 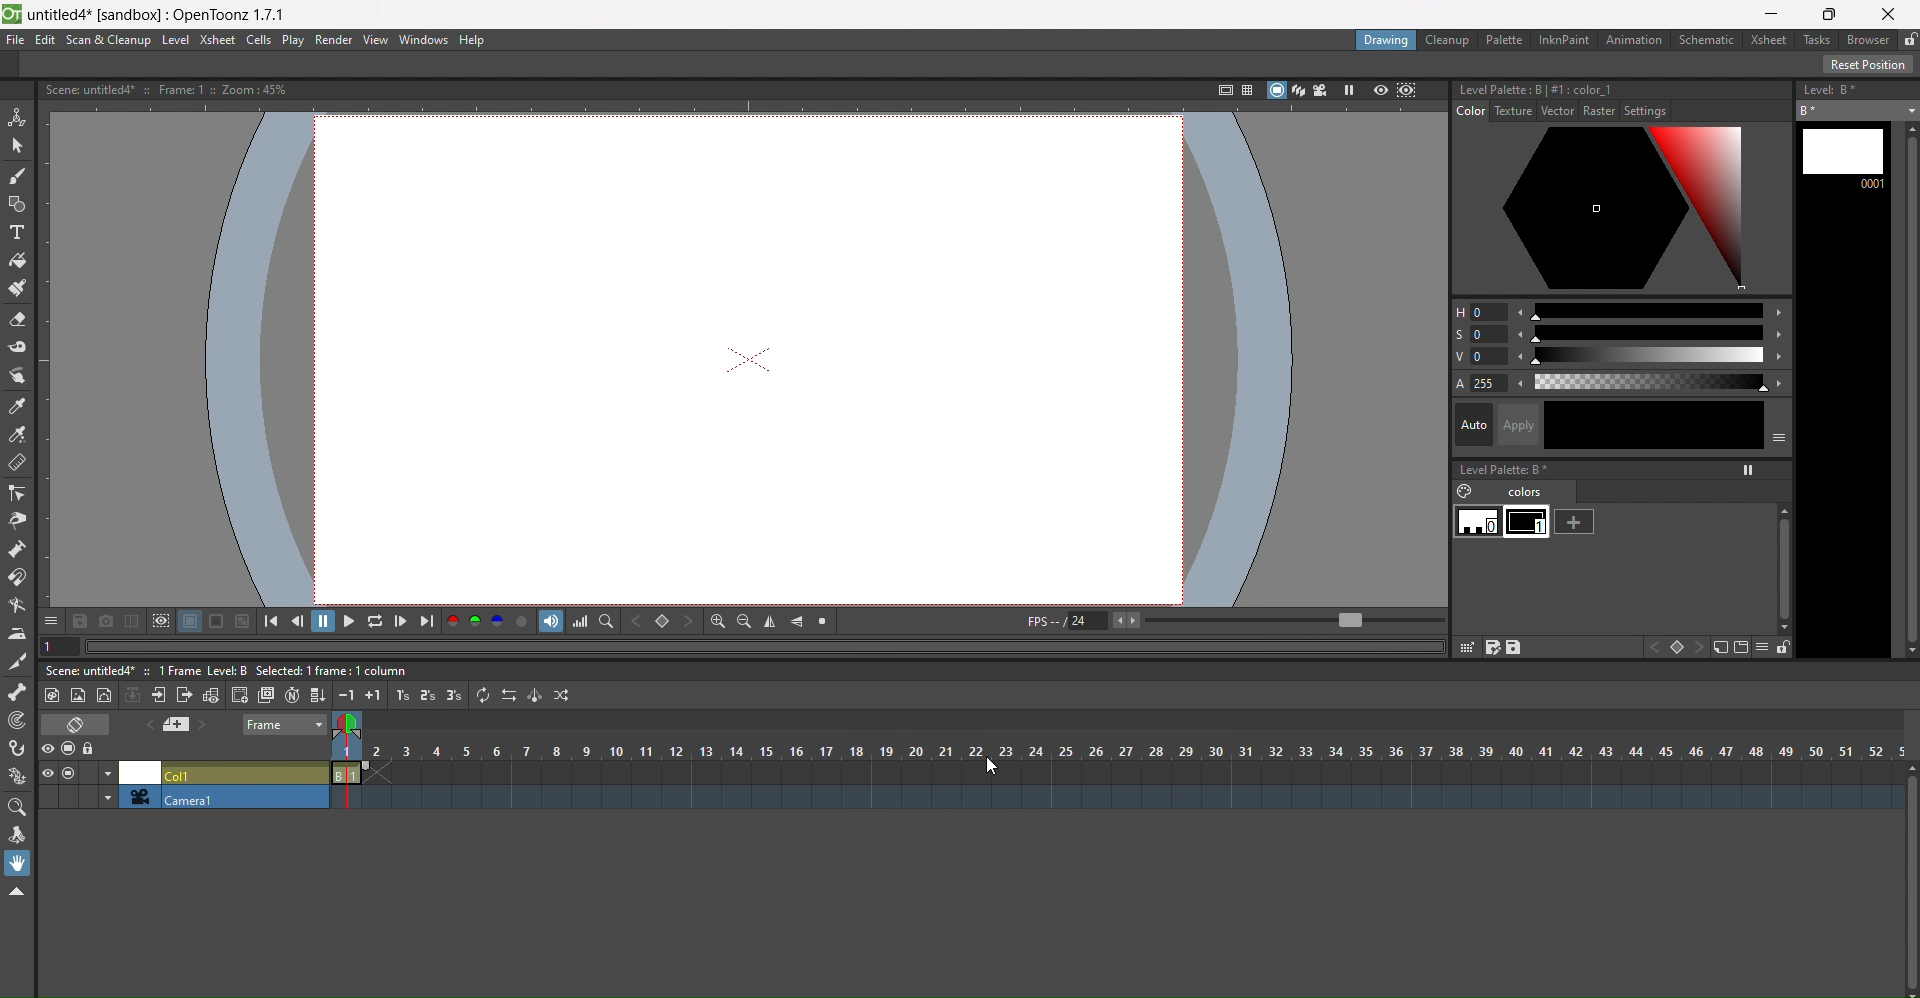 What do you see at coordinates (16, 836) in the screenshot?
I see `rotate tool` at bounding box center [16, 836].